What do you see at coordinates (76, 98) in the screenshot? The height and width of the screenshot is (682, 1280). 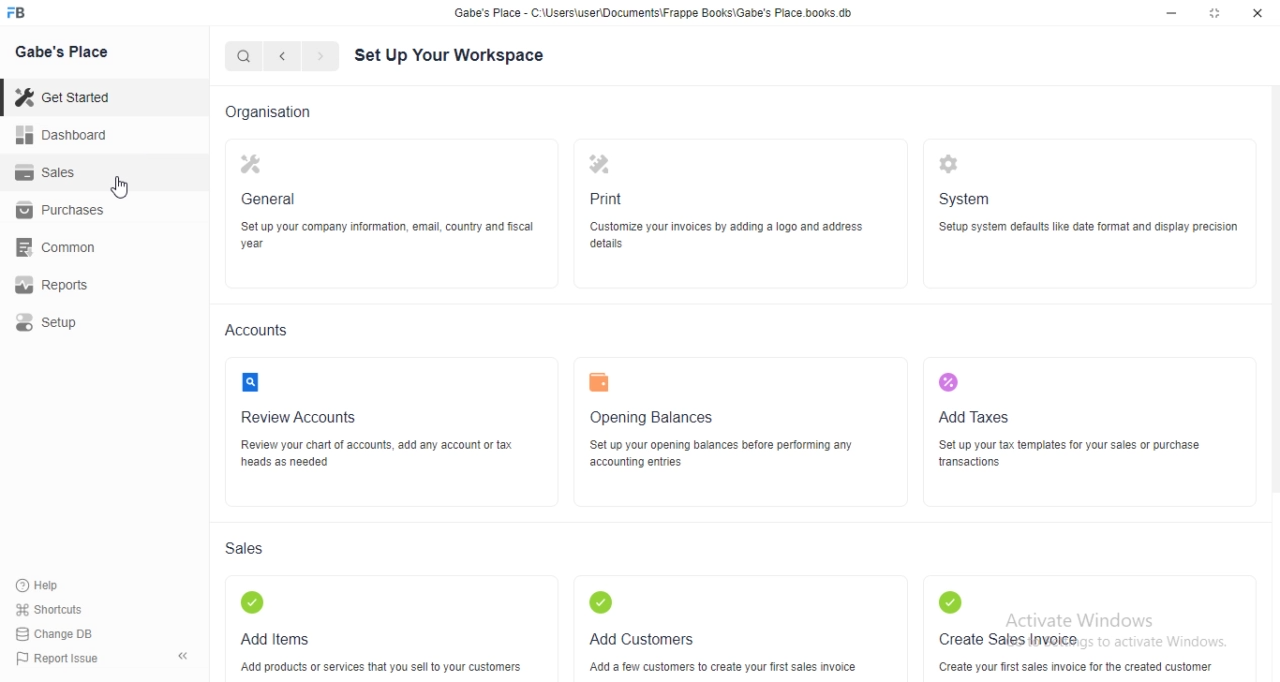 I see `Get Staneg` at bounding box center [76, 98].